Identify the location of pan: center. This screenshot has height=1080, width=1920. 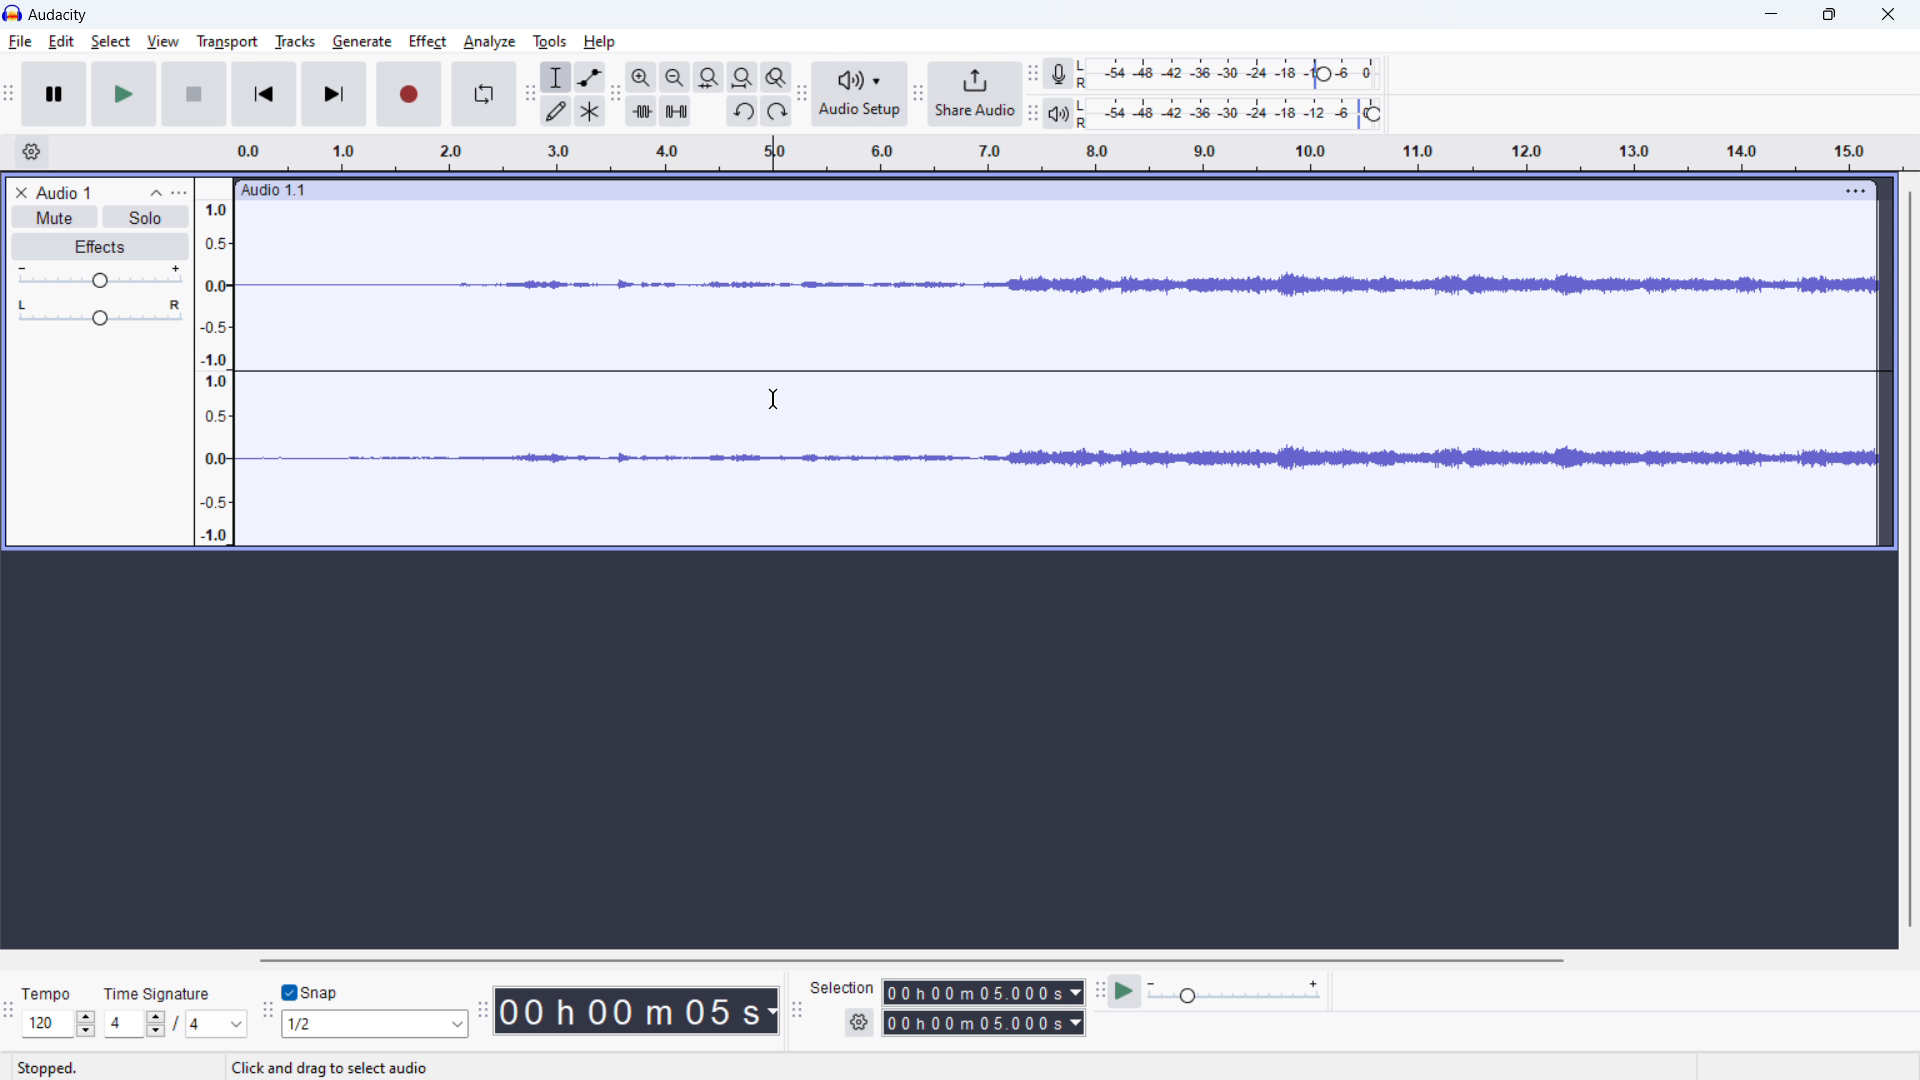
(100, 311).